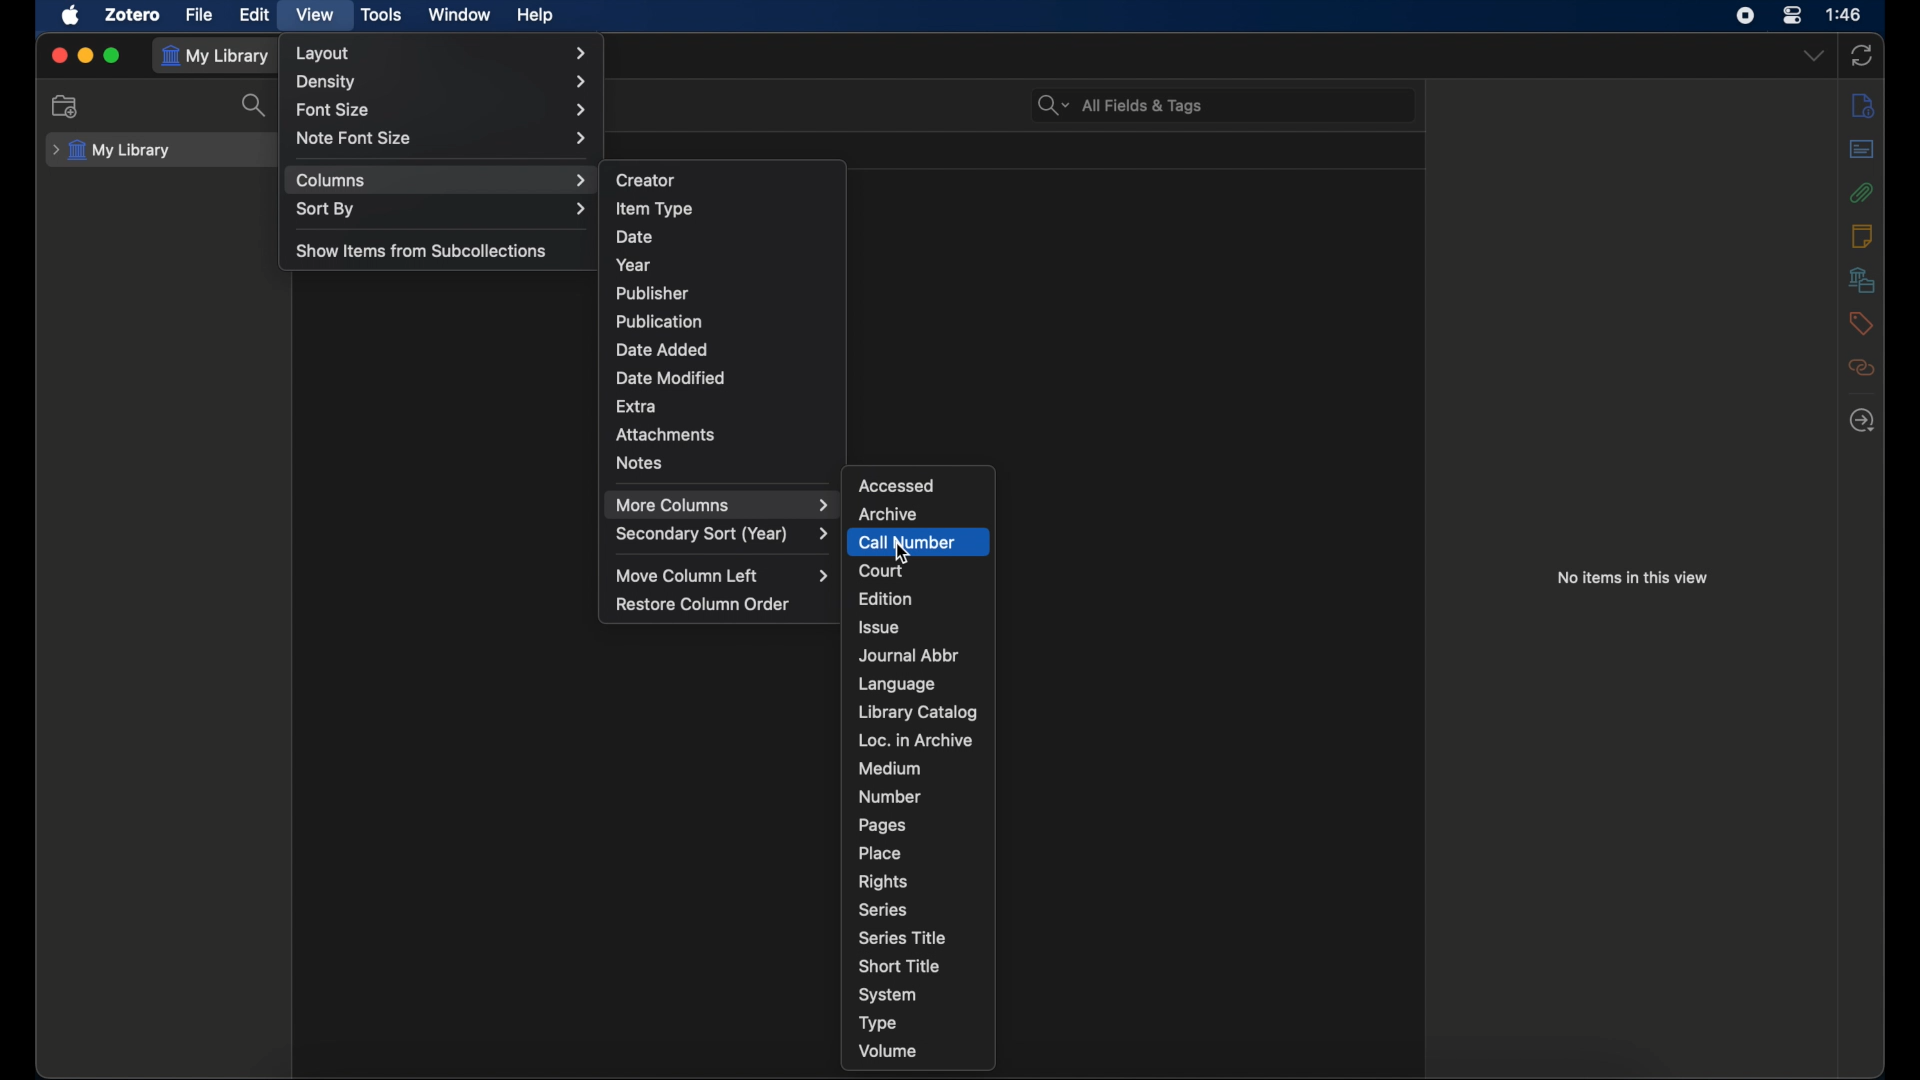  I want to click on accessed, so click(896, 485).